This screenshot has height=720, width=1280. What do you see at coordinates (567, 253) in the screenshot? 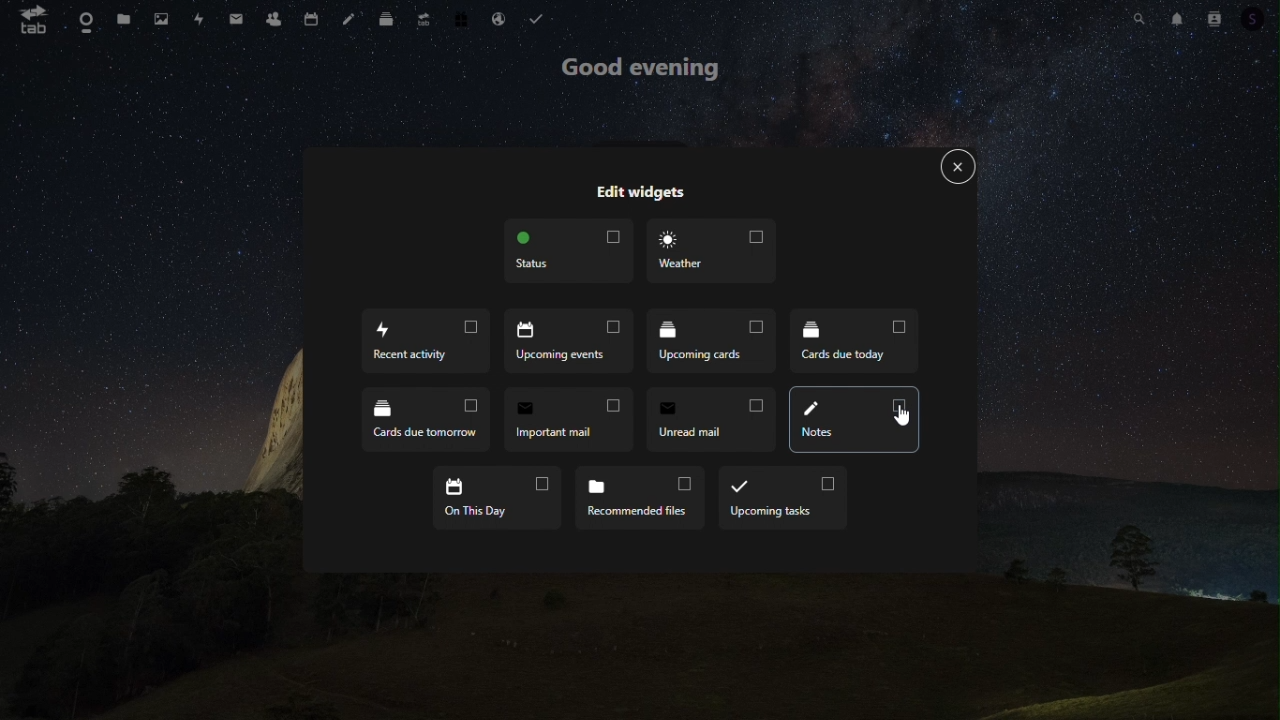
I see `Status` at bounding box center [567, 253].